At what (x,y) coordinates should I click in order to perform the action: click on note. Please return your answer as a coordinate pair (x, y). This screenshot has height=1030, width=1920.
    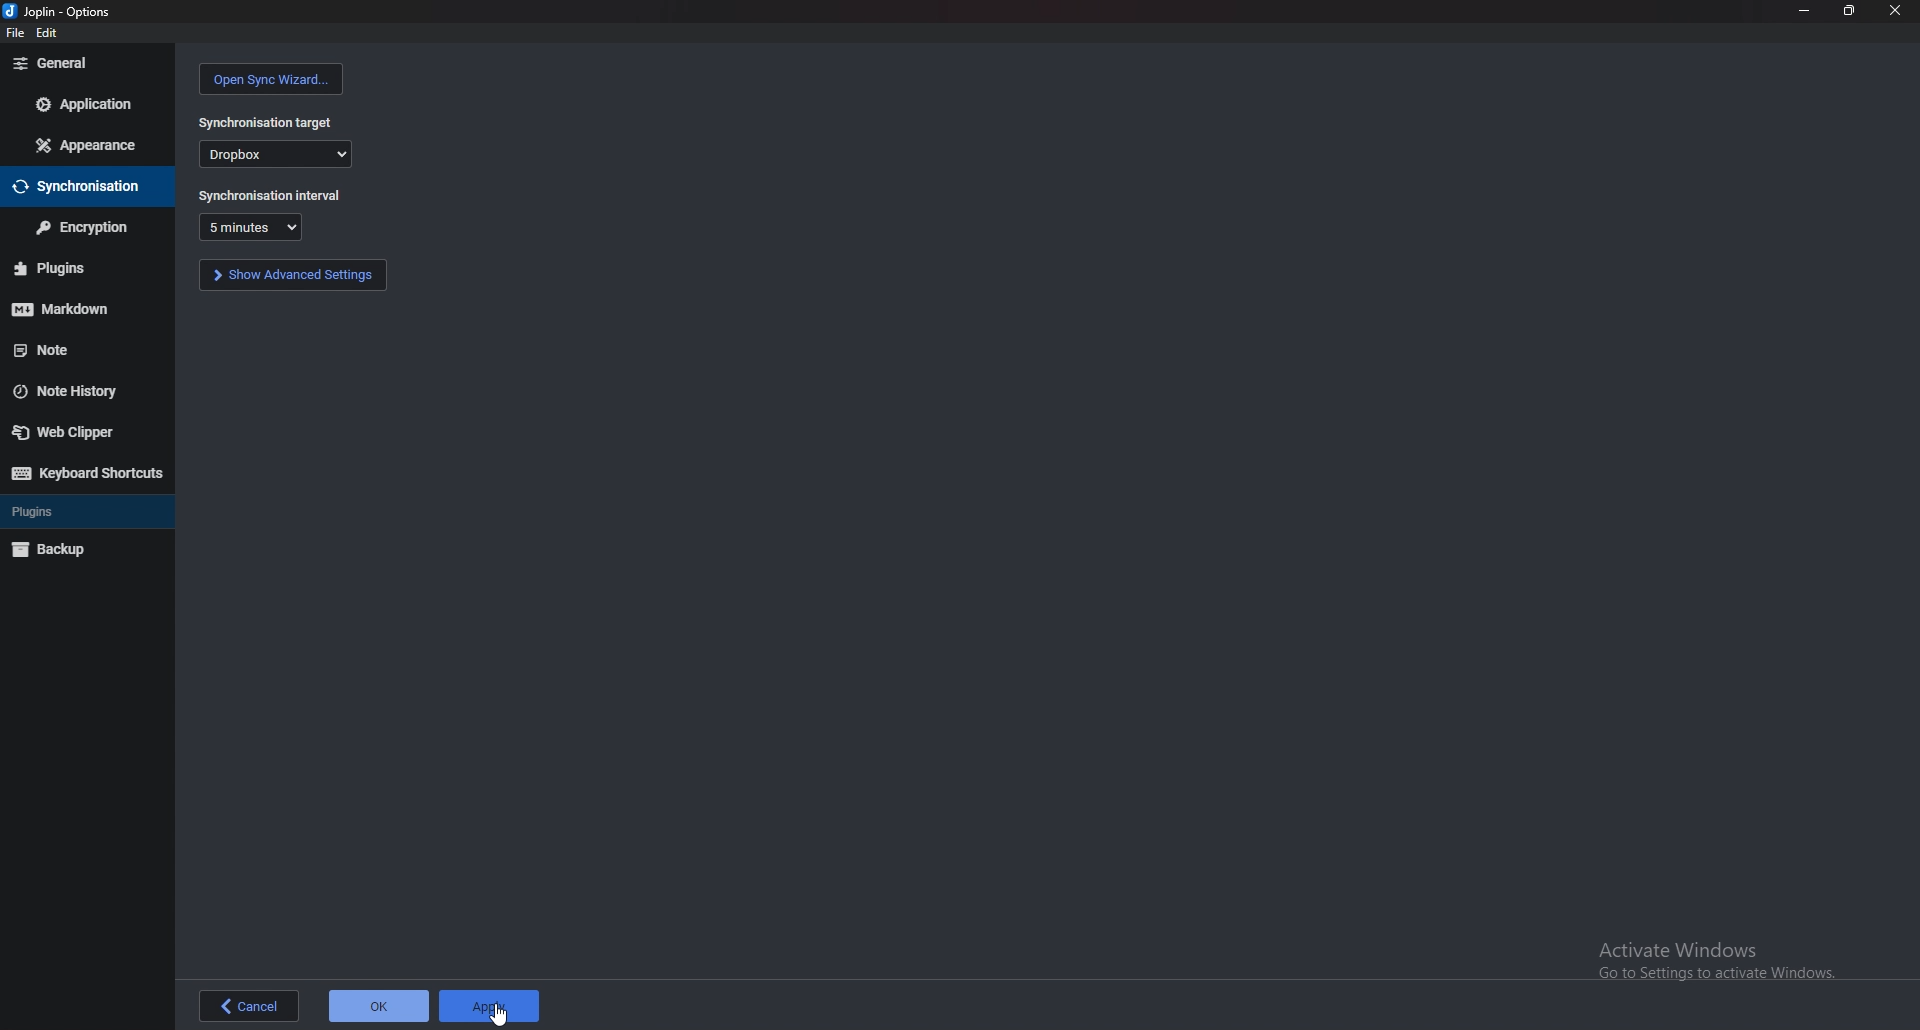
    Looking at the image, I should click on (82, 347).